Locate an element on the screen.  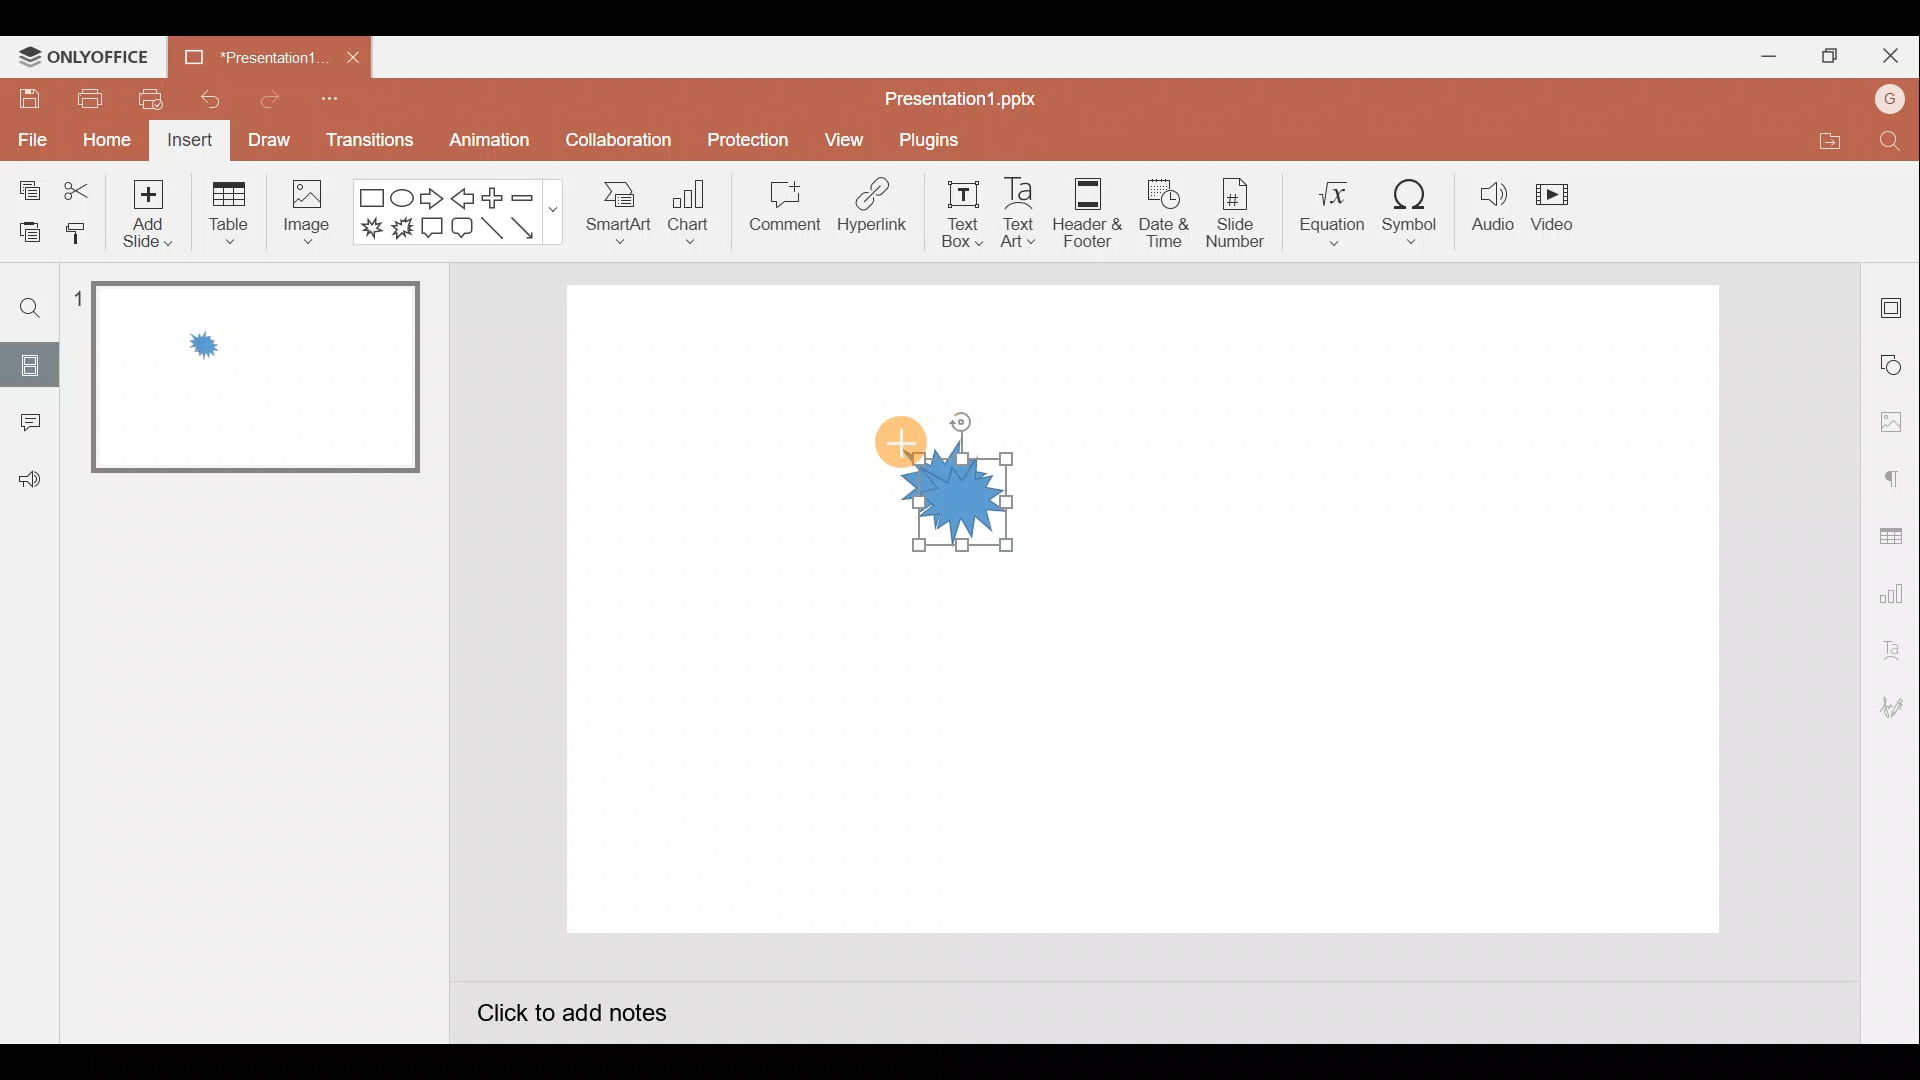
Find is located at coordinates (28, 308).